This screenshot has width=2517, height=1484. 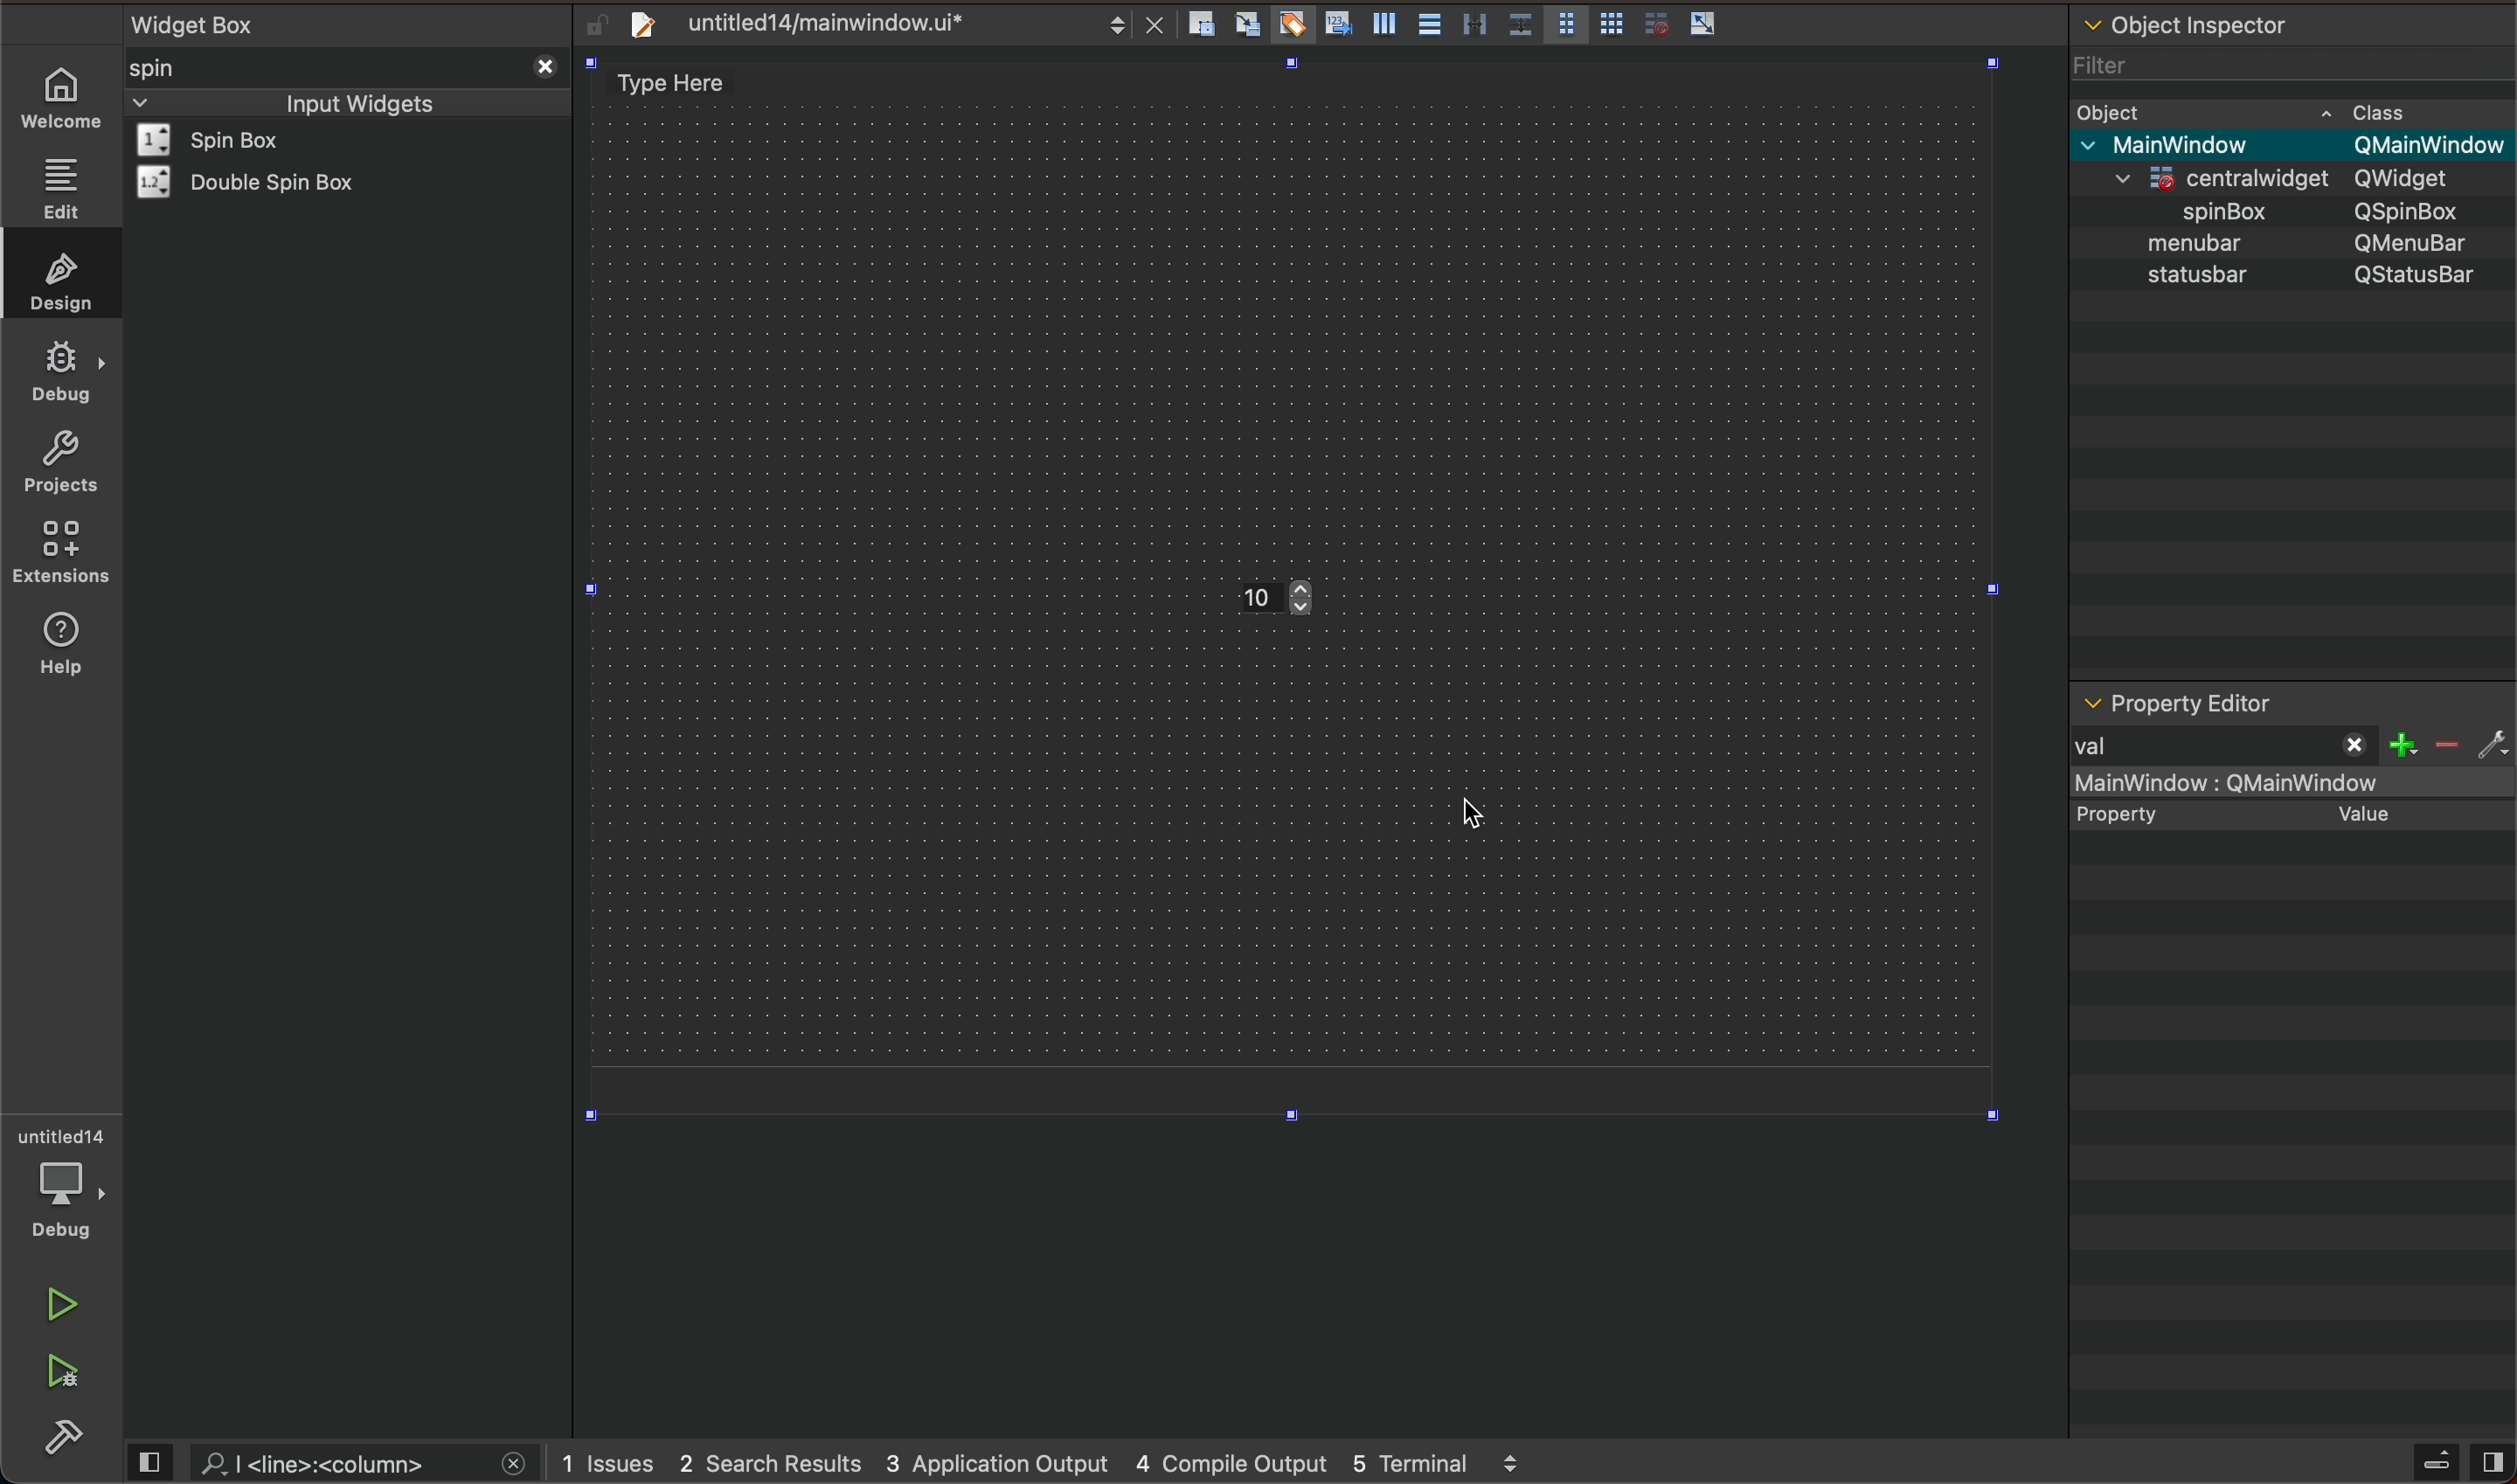 What do you see at coordinates (2418, 242) in the screenshot?
I see `` at bounding box center [2418, 242].